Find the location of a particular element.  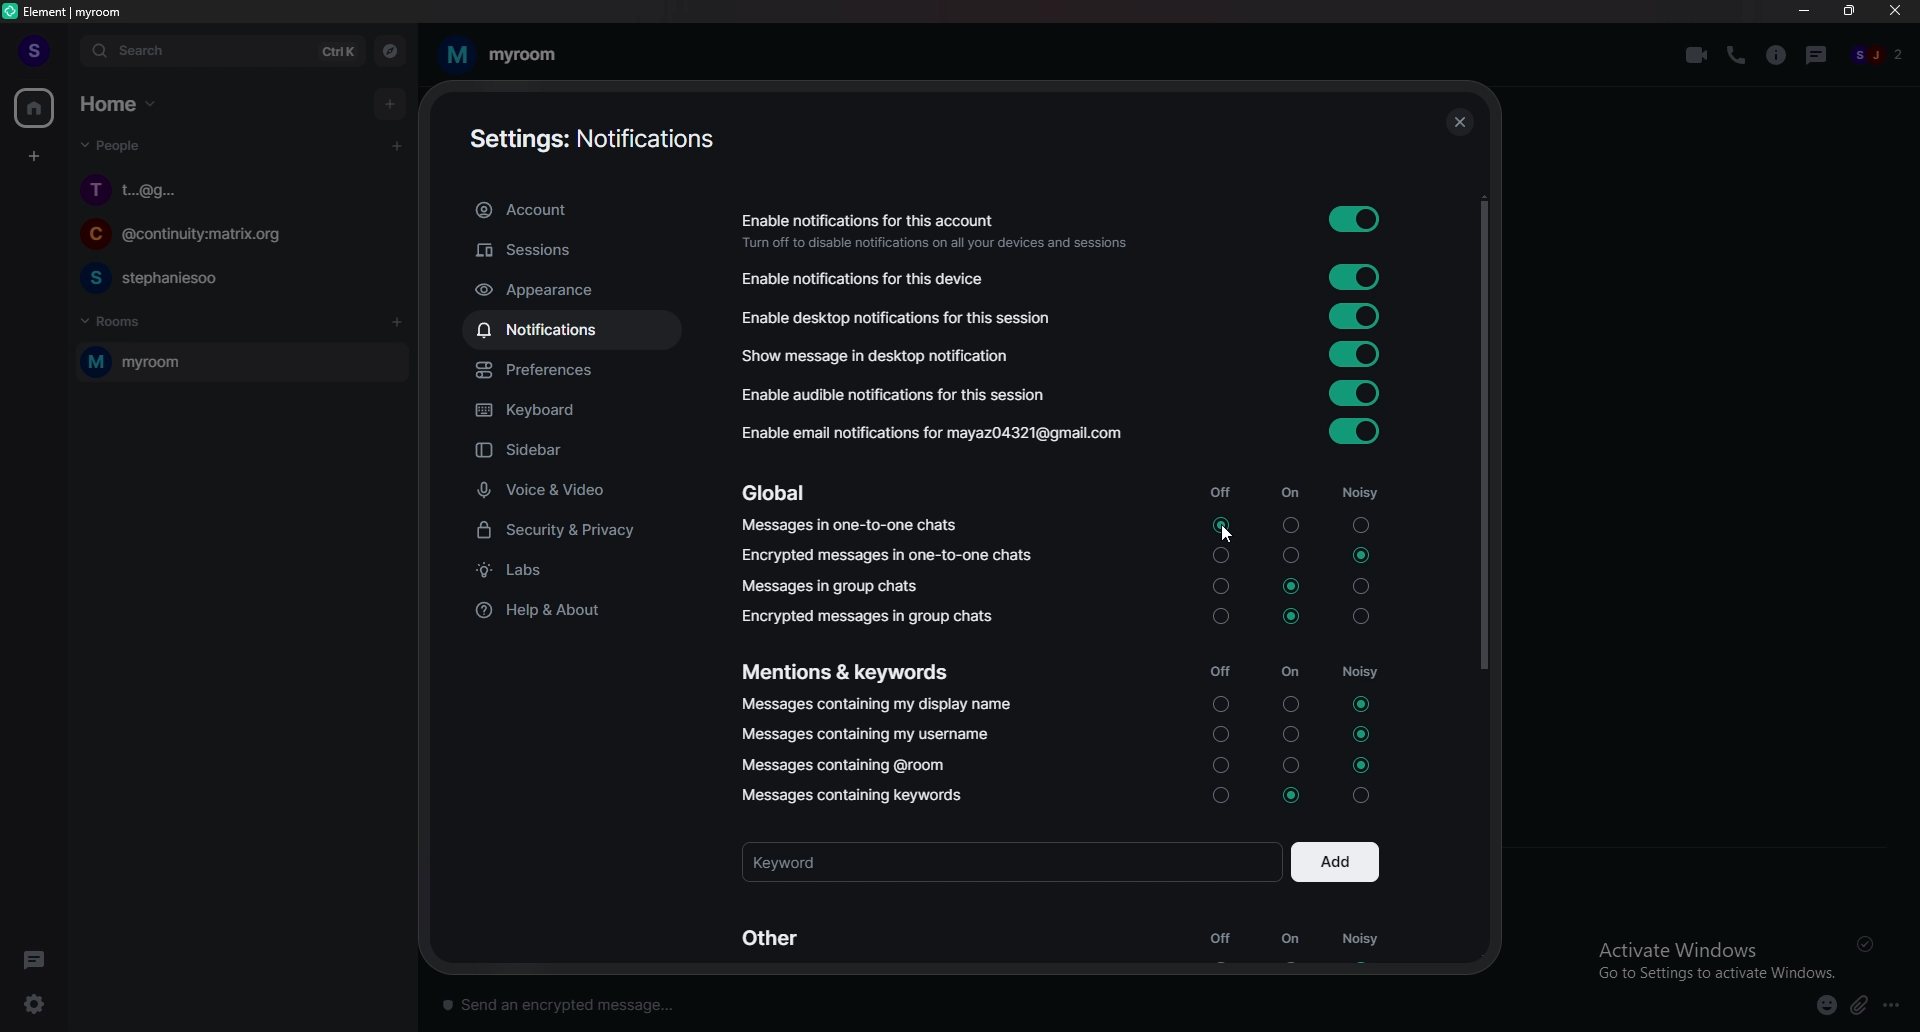

Global is located at coordinates (778, 495).